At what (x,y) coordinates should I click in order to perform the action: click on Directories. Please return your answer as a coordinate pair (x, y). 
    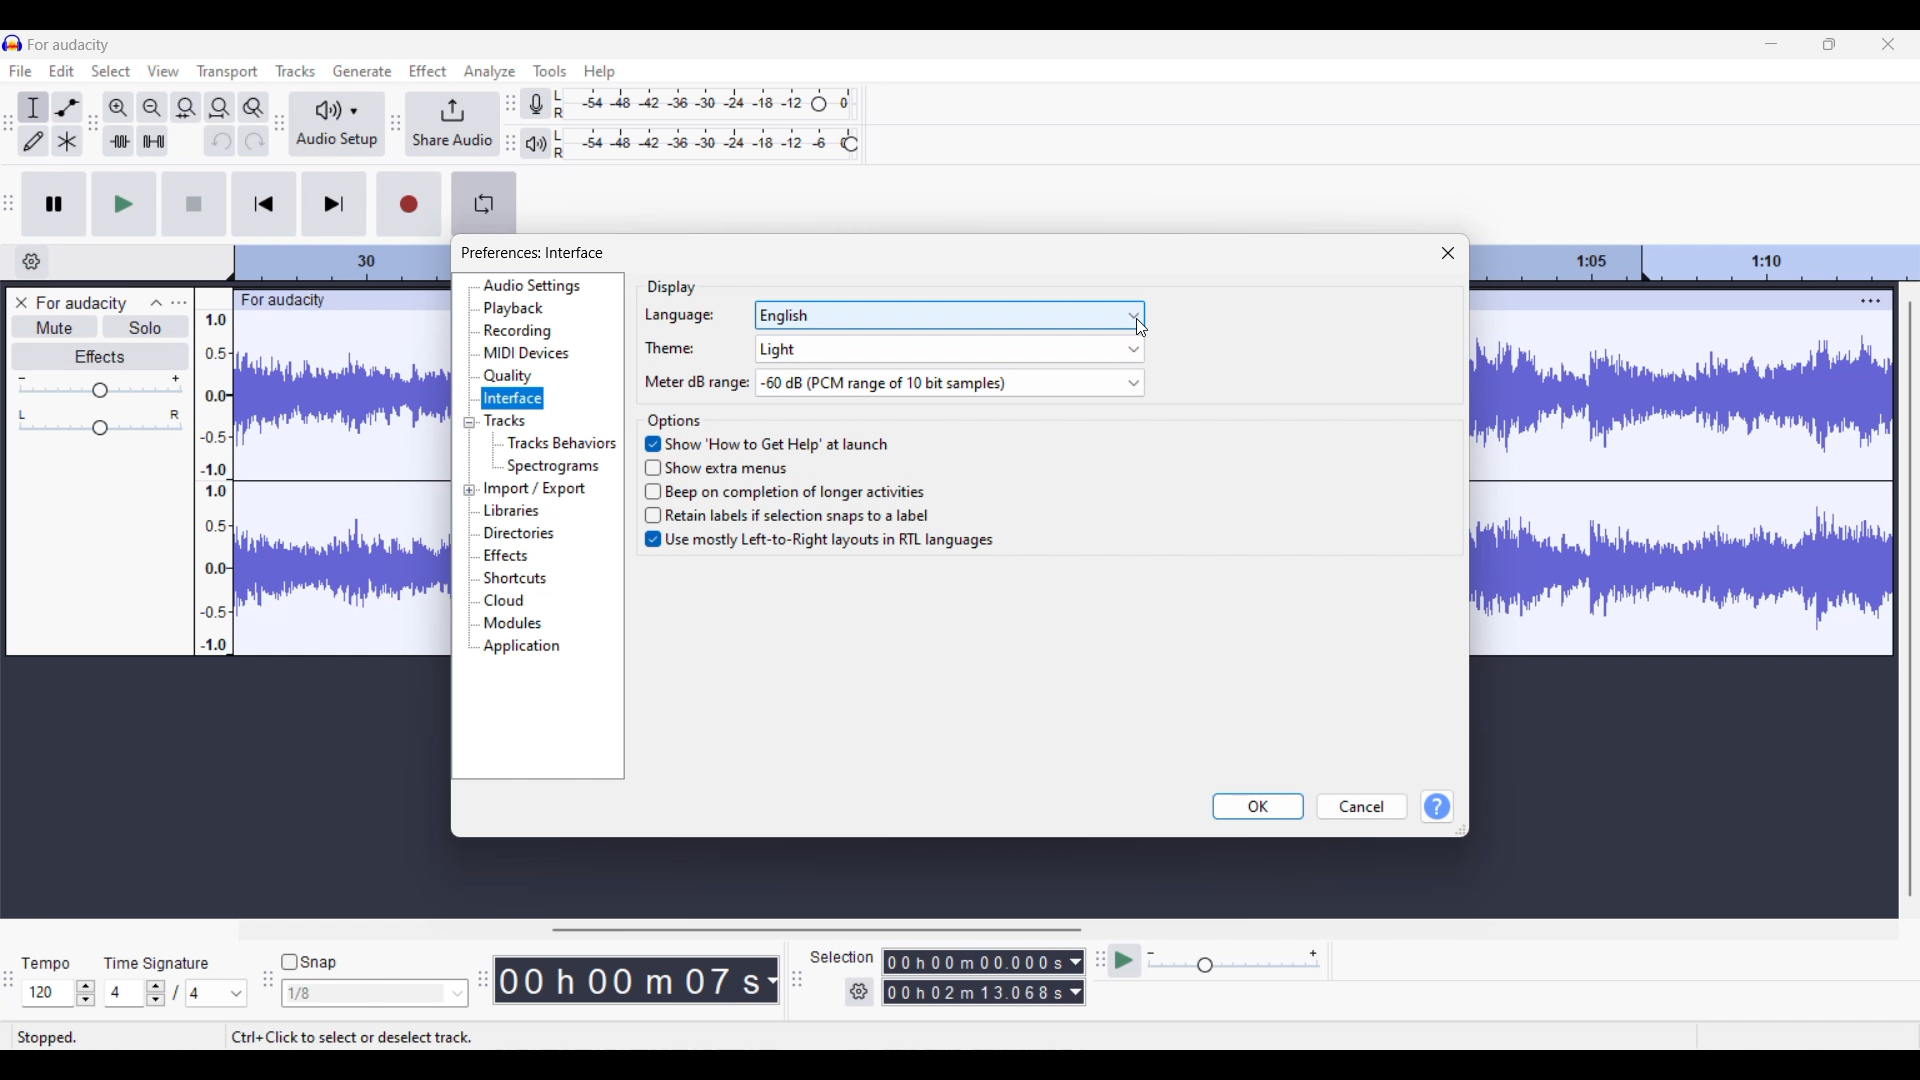
    Looking at the image, I should click on (519, 533).